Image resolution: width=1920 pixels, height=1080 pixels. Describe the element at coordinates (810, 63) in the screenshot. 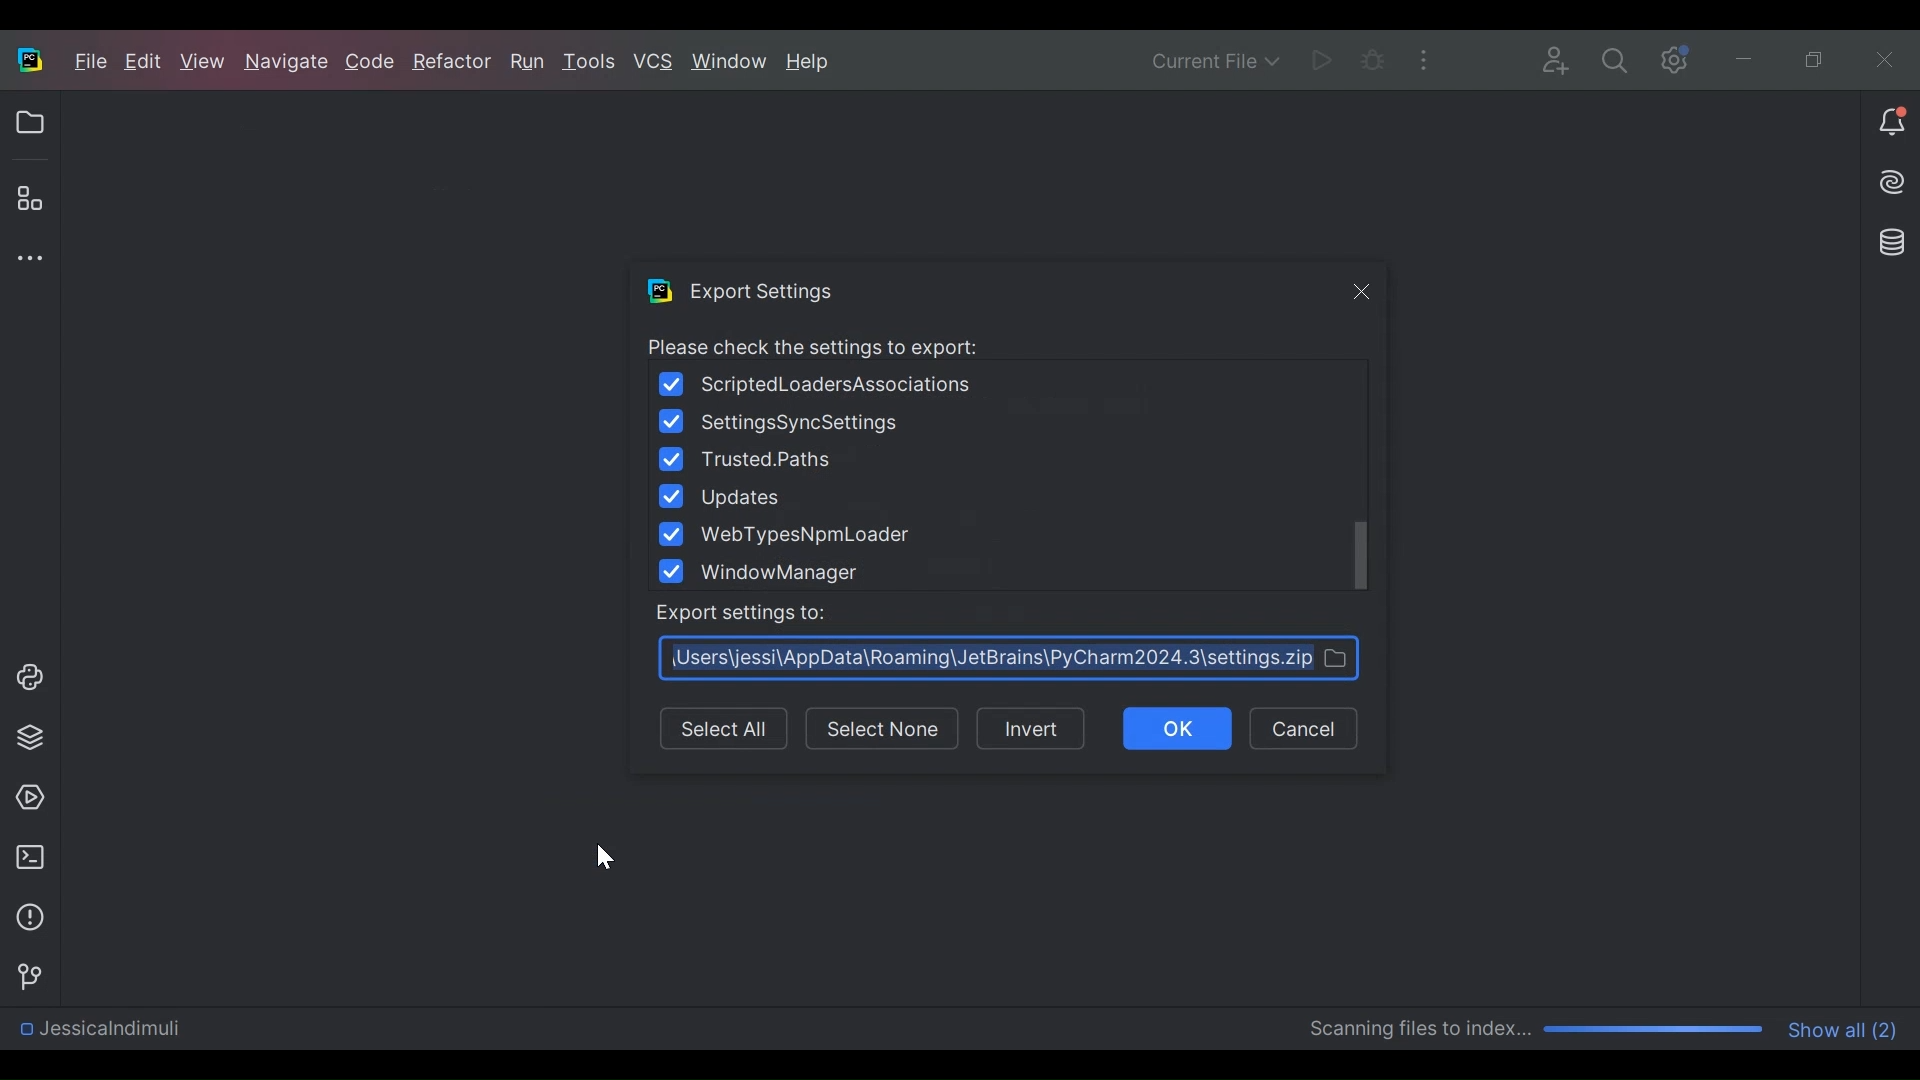

I see `Help` at that location.